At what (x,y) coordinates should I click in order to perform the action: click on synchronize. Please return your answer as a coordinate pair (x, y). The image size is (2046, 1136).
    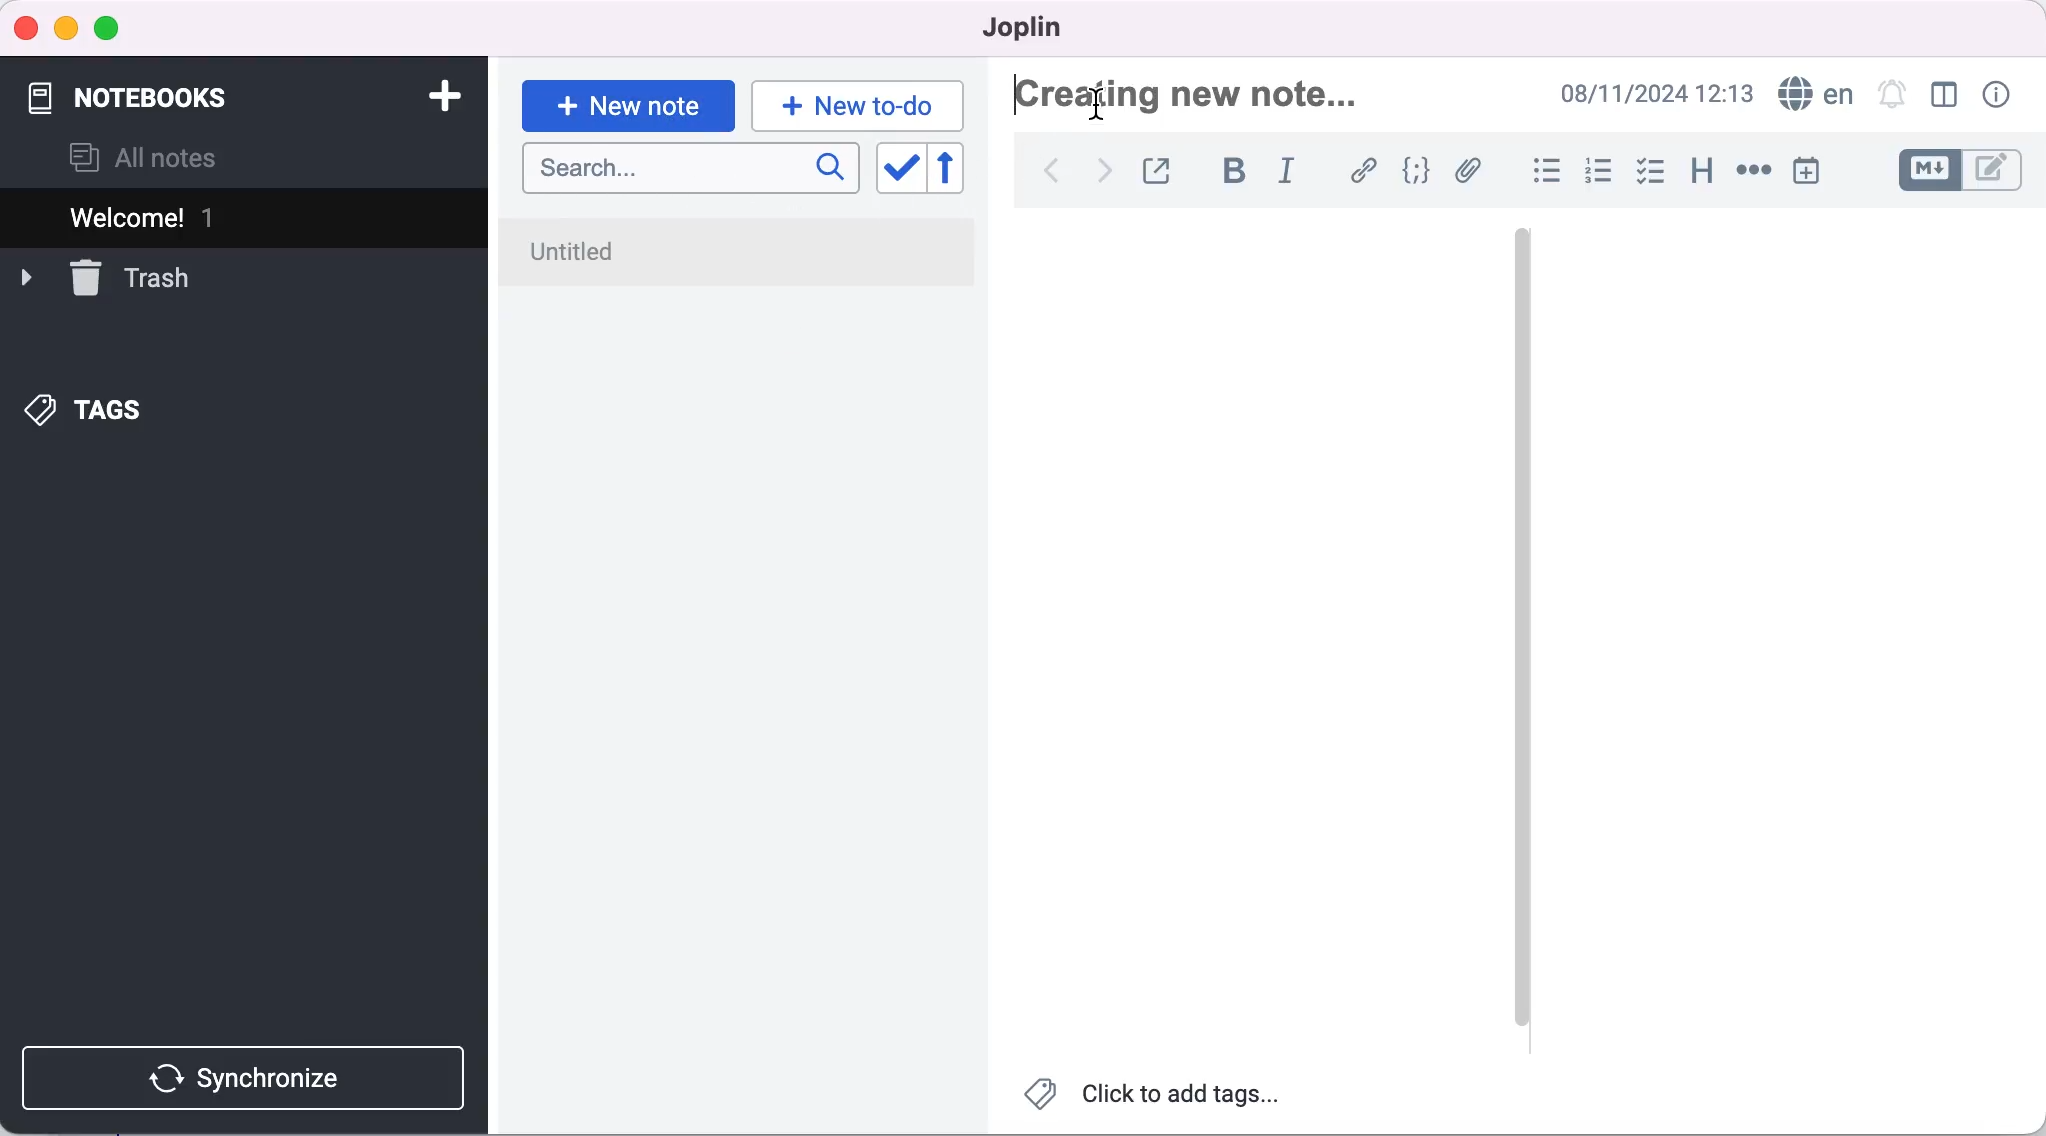
    Looking at the image, I should click on (248, 1078).